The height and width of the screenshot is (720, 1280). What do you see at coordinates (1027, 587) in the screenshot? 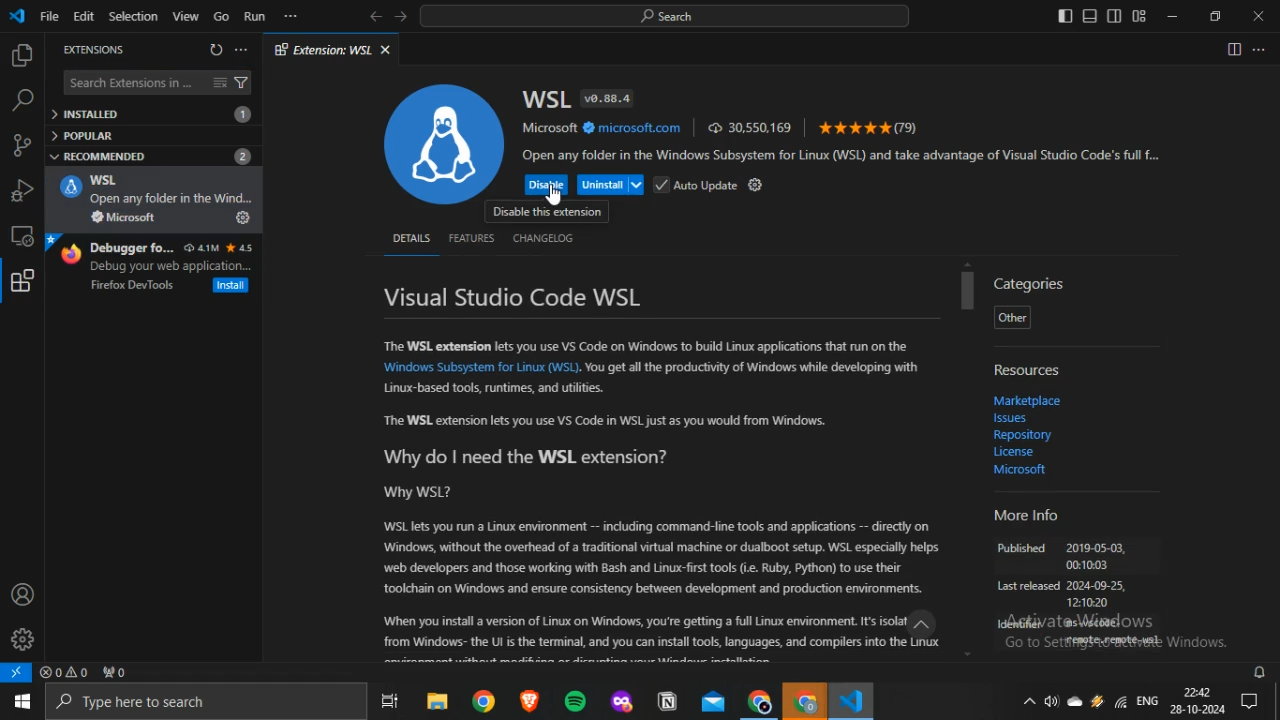
I see `Last released` at bounding box center [1027, 587].